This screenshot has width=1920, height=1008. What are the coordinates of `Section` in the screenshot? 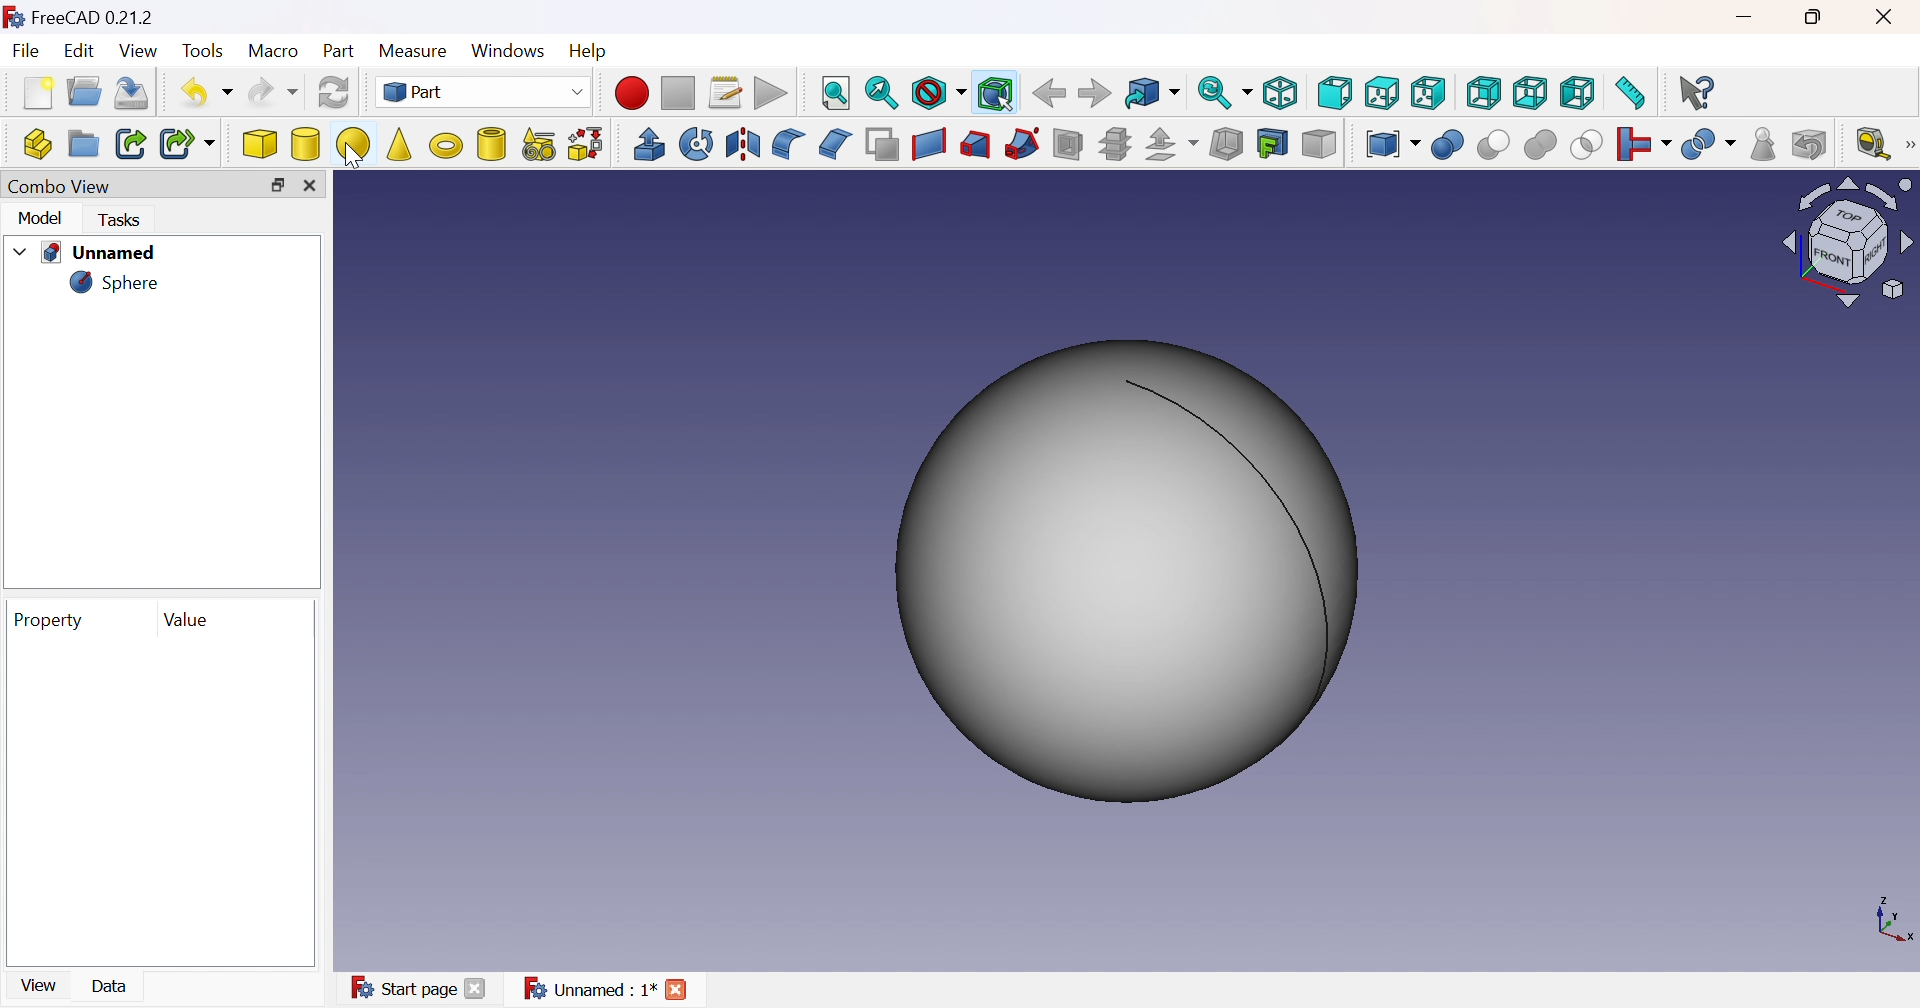 It's located at (1067, 145).